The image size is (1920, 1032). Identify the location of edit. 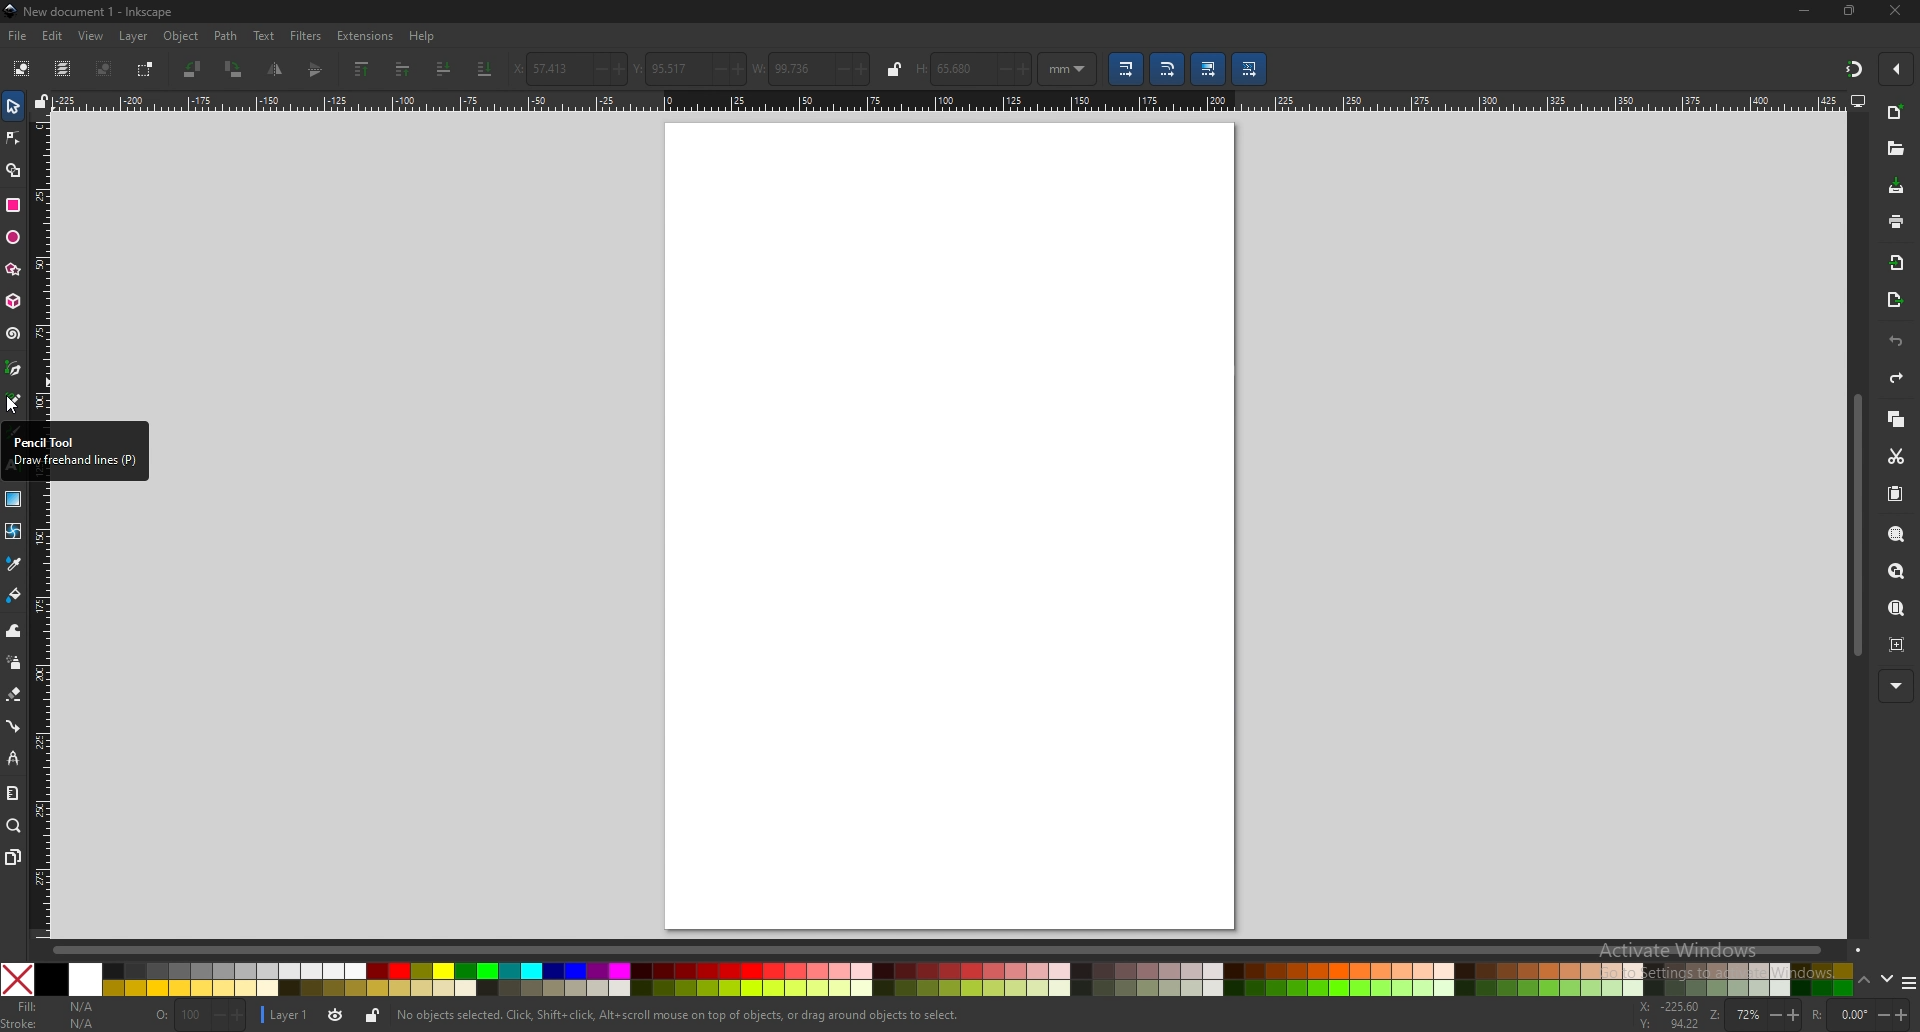
(54, 36).